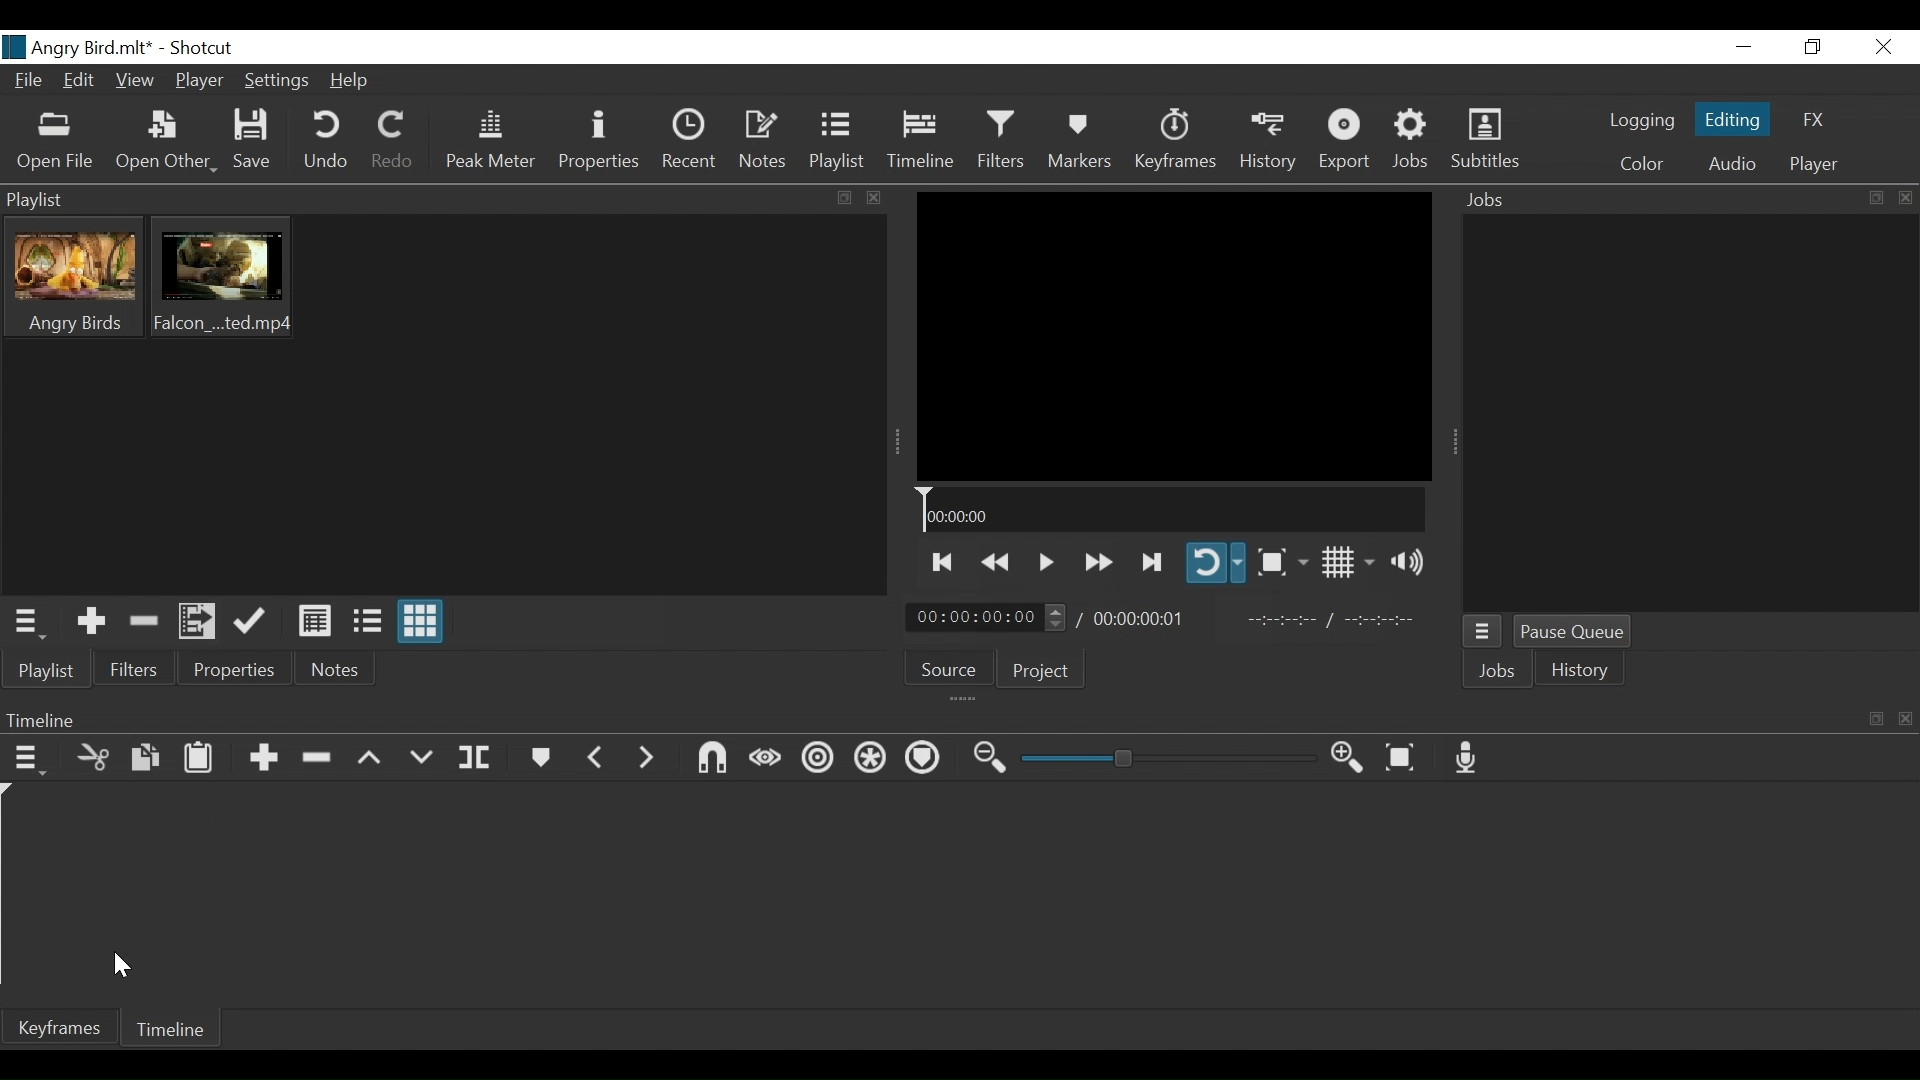 The height and width of the screenshot is (1080, 1920). I want to click on Source, so click(947, 665).